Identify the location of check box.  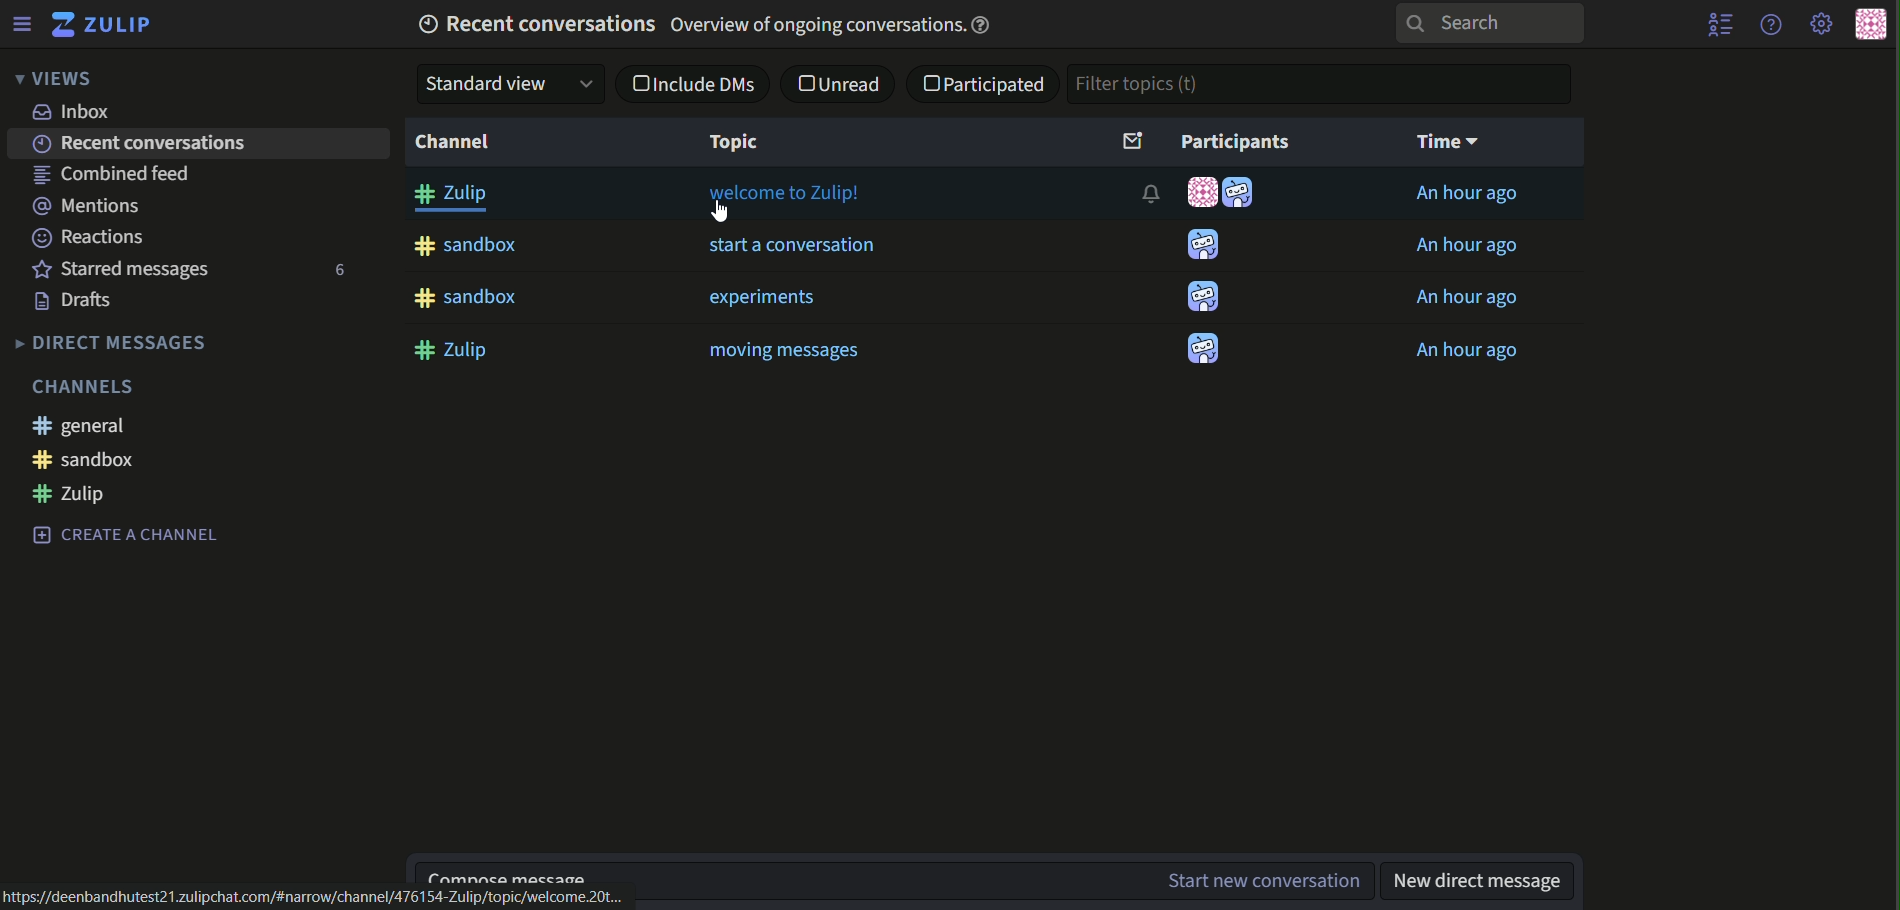
(806, 83).